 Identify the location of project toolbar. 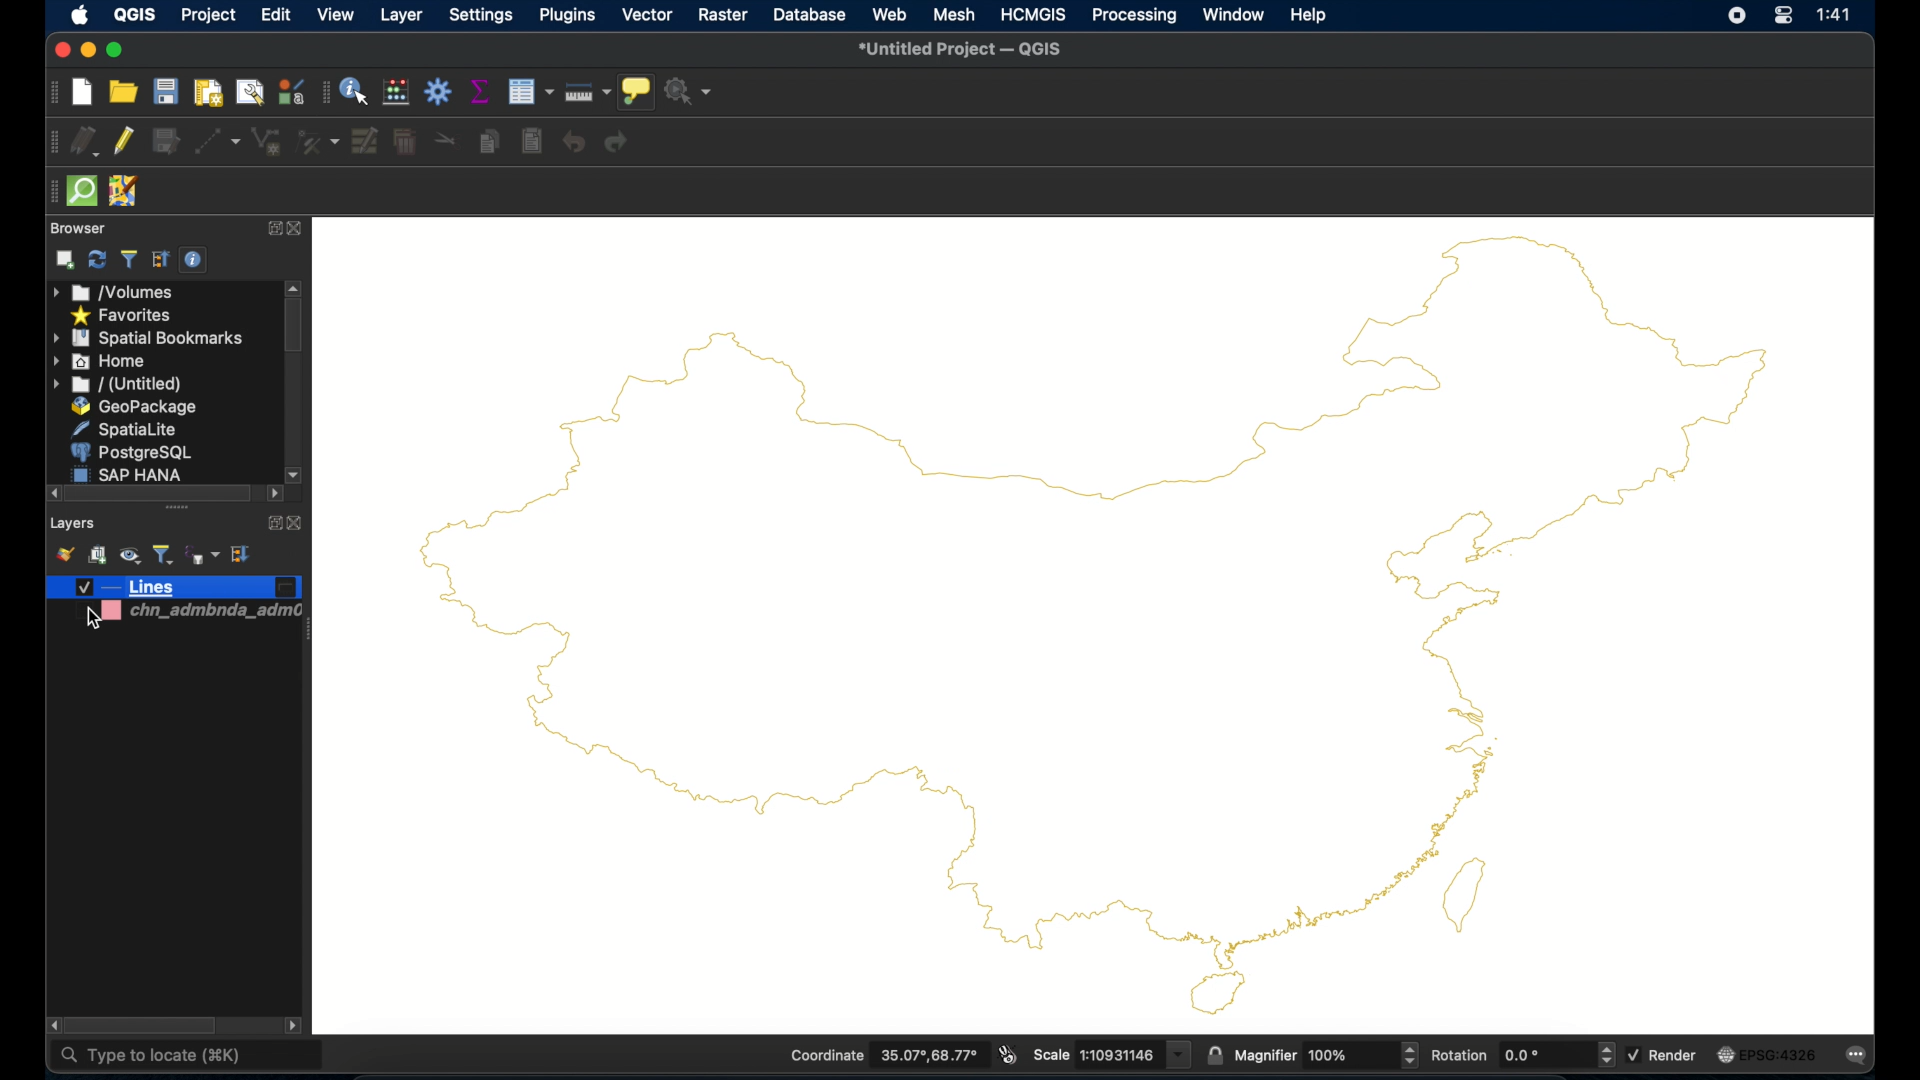
(55, 92).